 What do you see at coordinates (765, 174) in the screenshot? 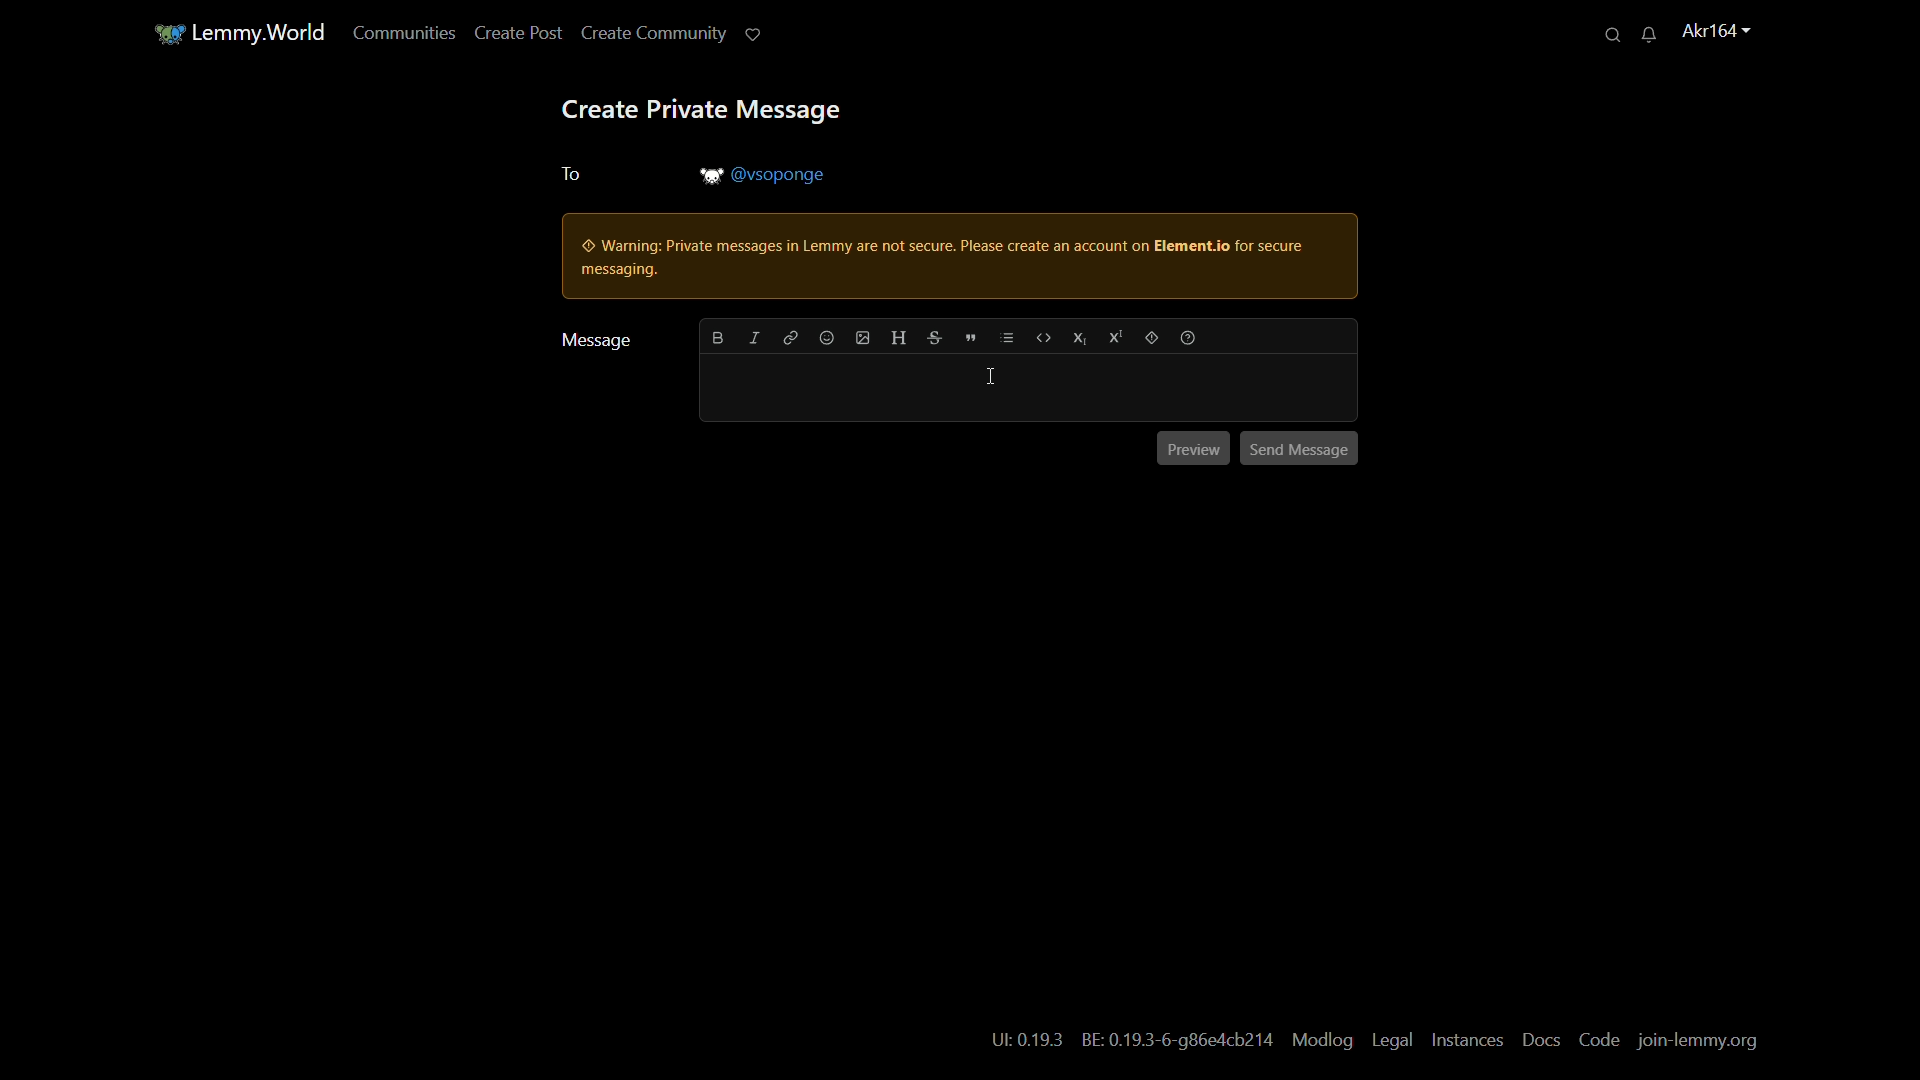
I see `username` at bounding box center [765, 174].